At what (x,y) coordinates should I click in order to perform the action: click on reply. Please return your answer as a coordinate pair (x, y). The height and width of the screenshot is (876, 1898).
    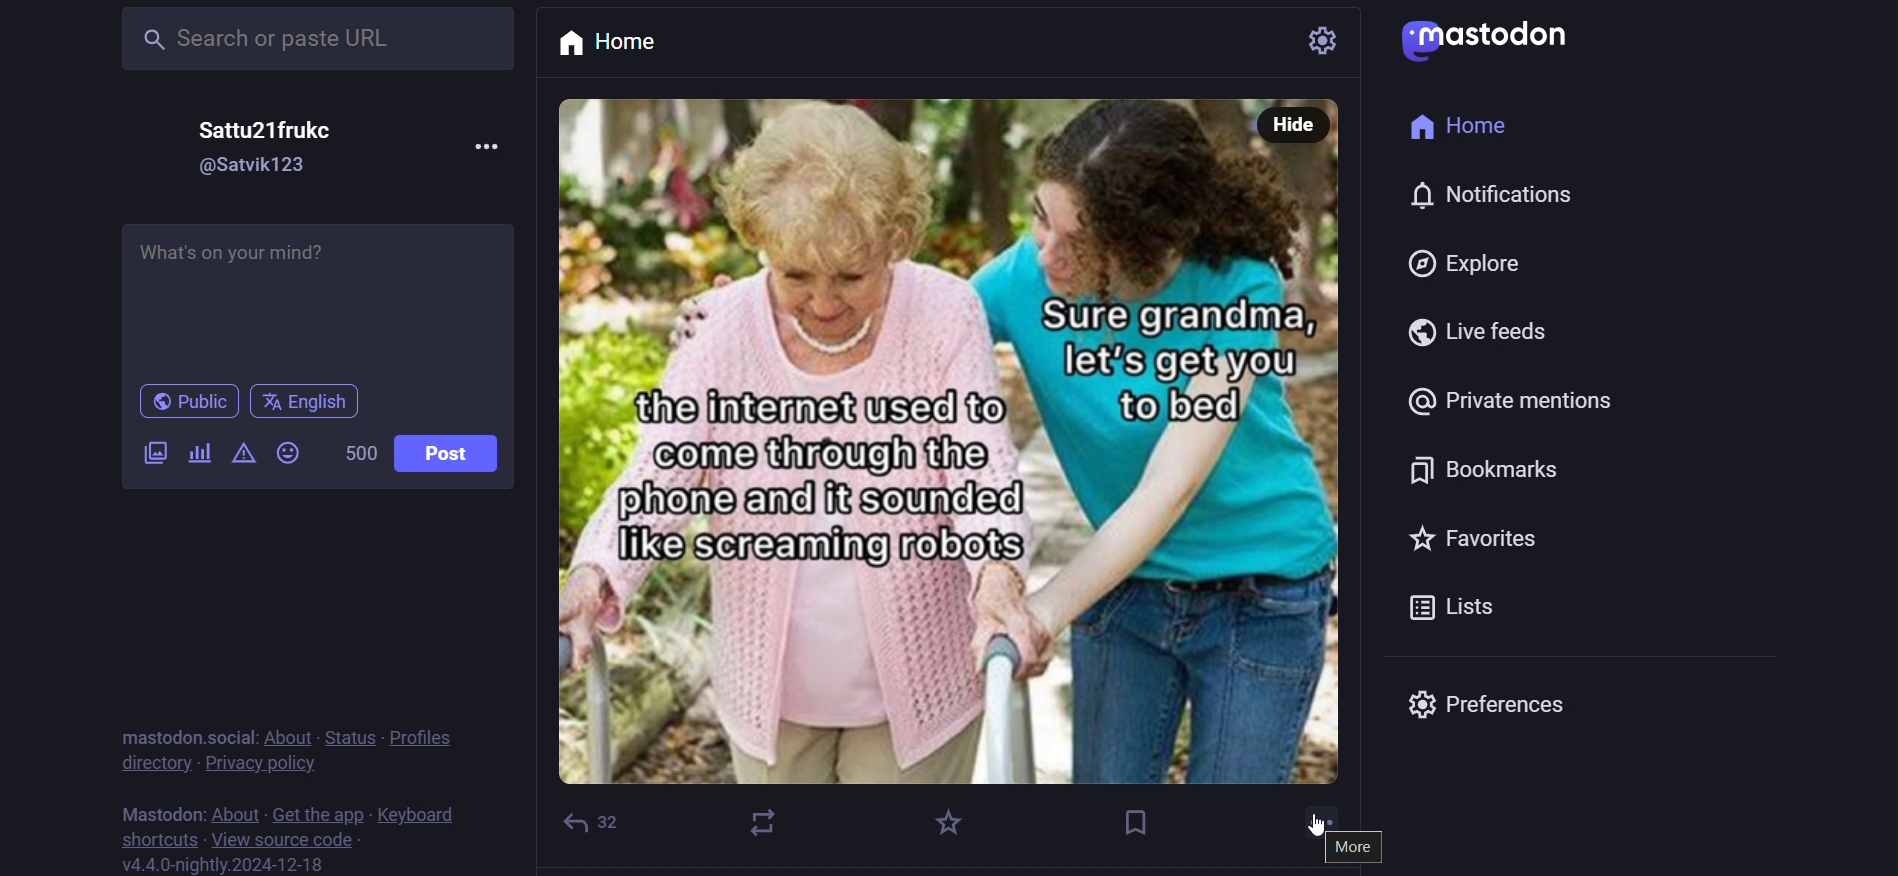
    Looking at the image, I should click on (587, 818).